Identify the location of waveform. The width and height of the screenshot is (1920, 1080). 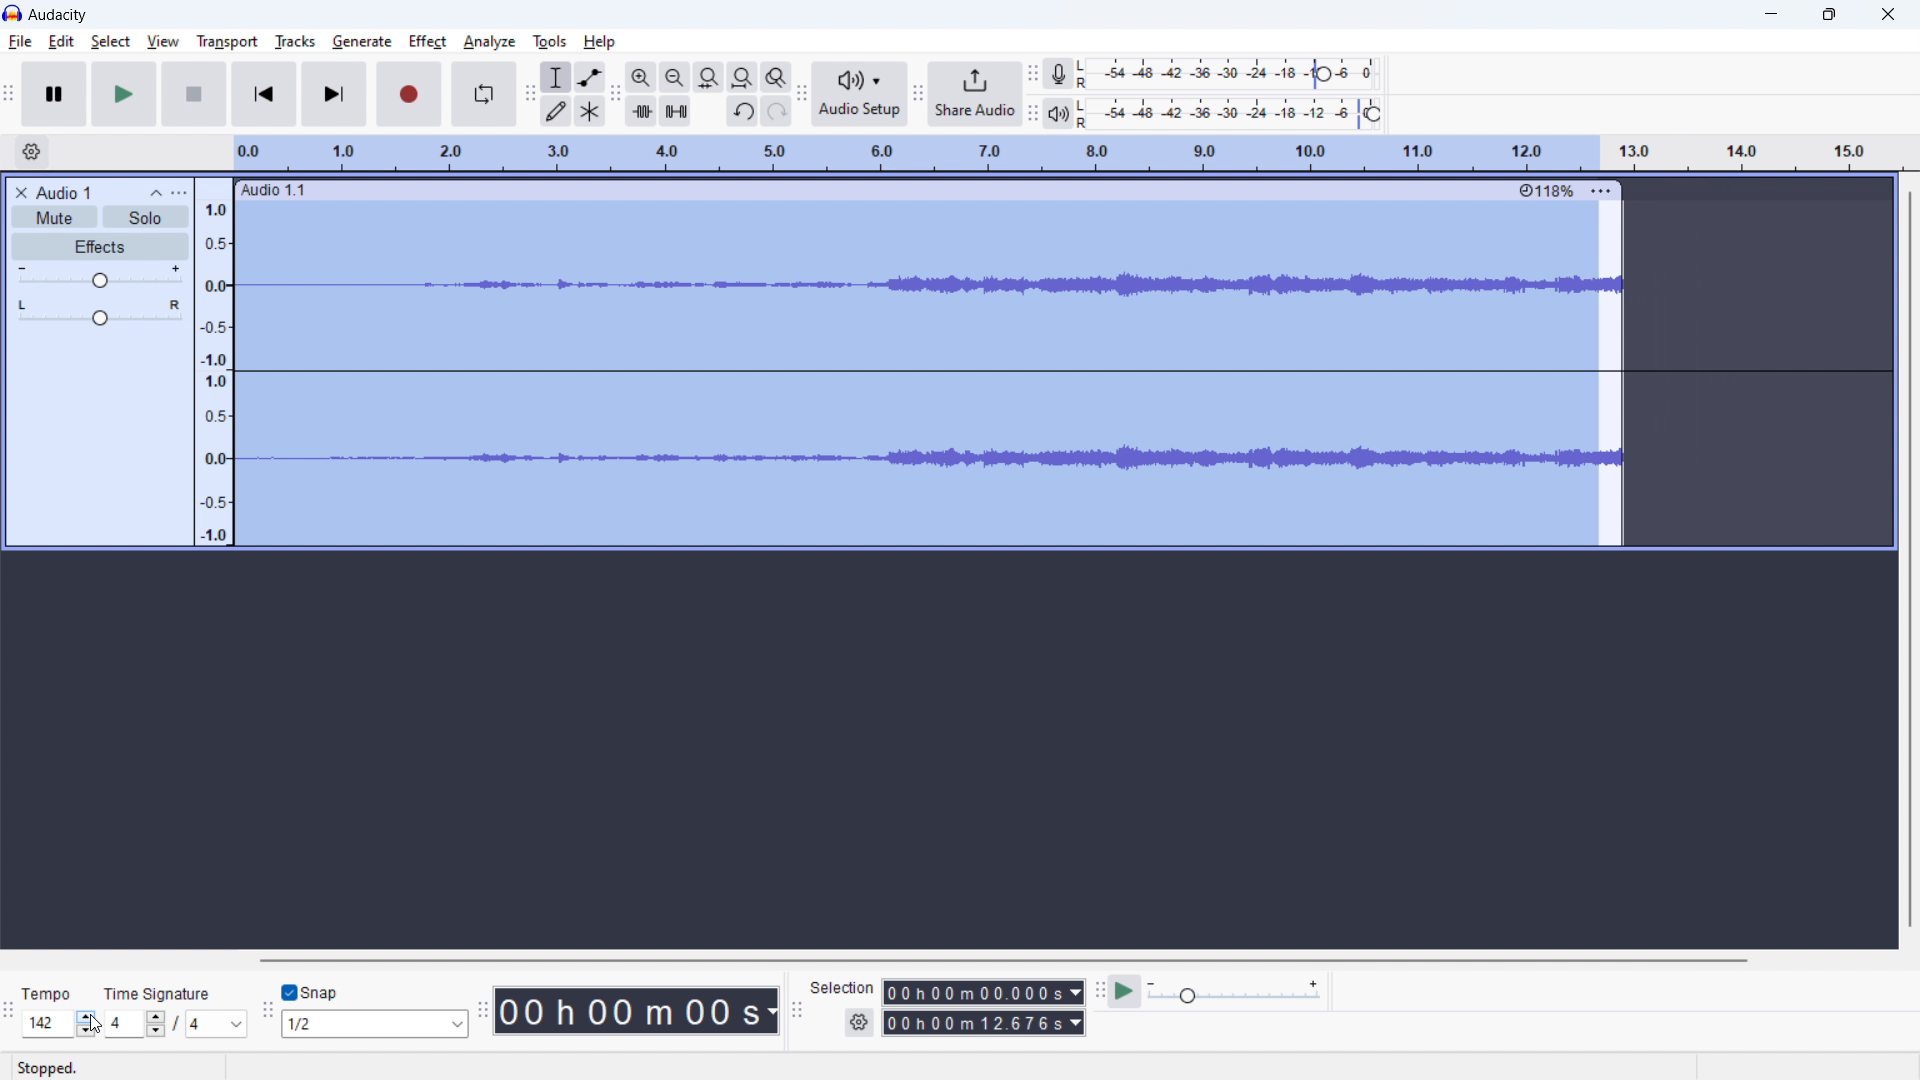
(1059, 285).